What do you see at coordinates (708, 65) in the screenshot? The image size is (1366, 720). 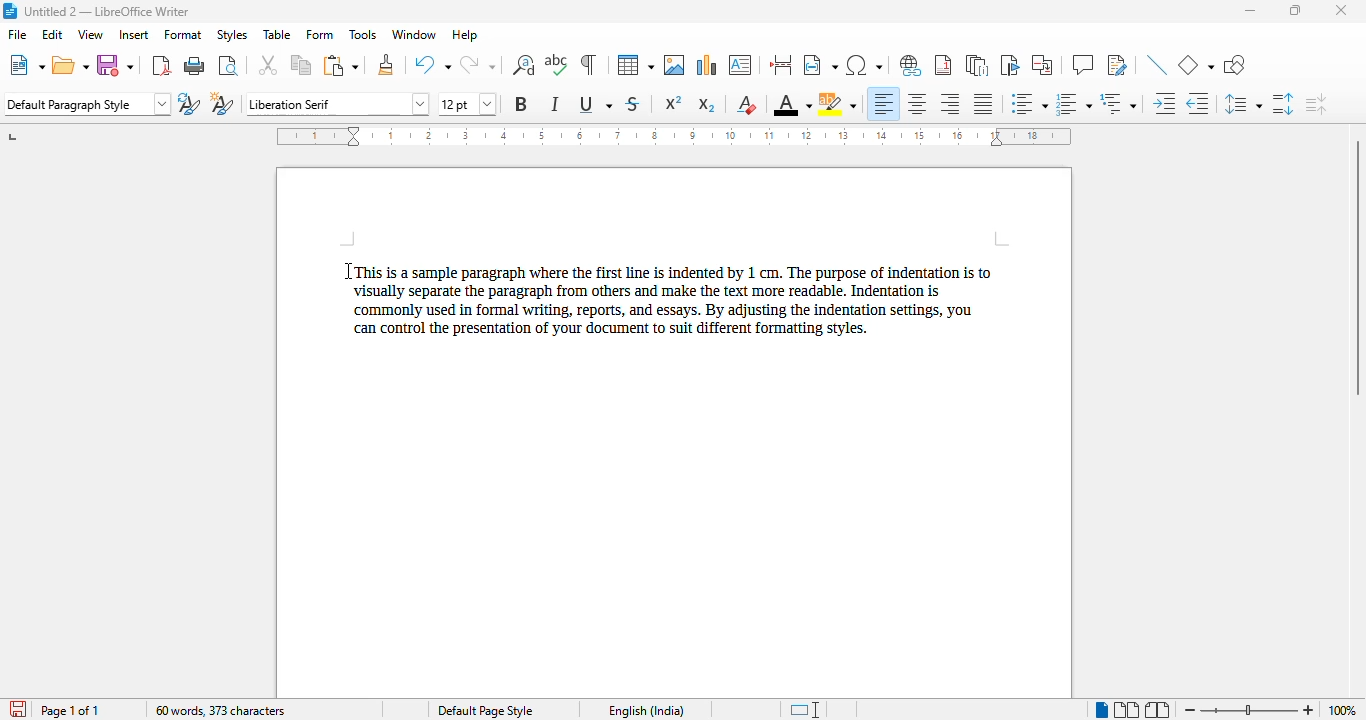 I see `insert chart` at bounding box center [708, 65].